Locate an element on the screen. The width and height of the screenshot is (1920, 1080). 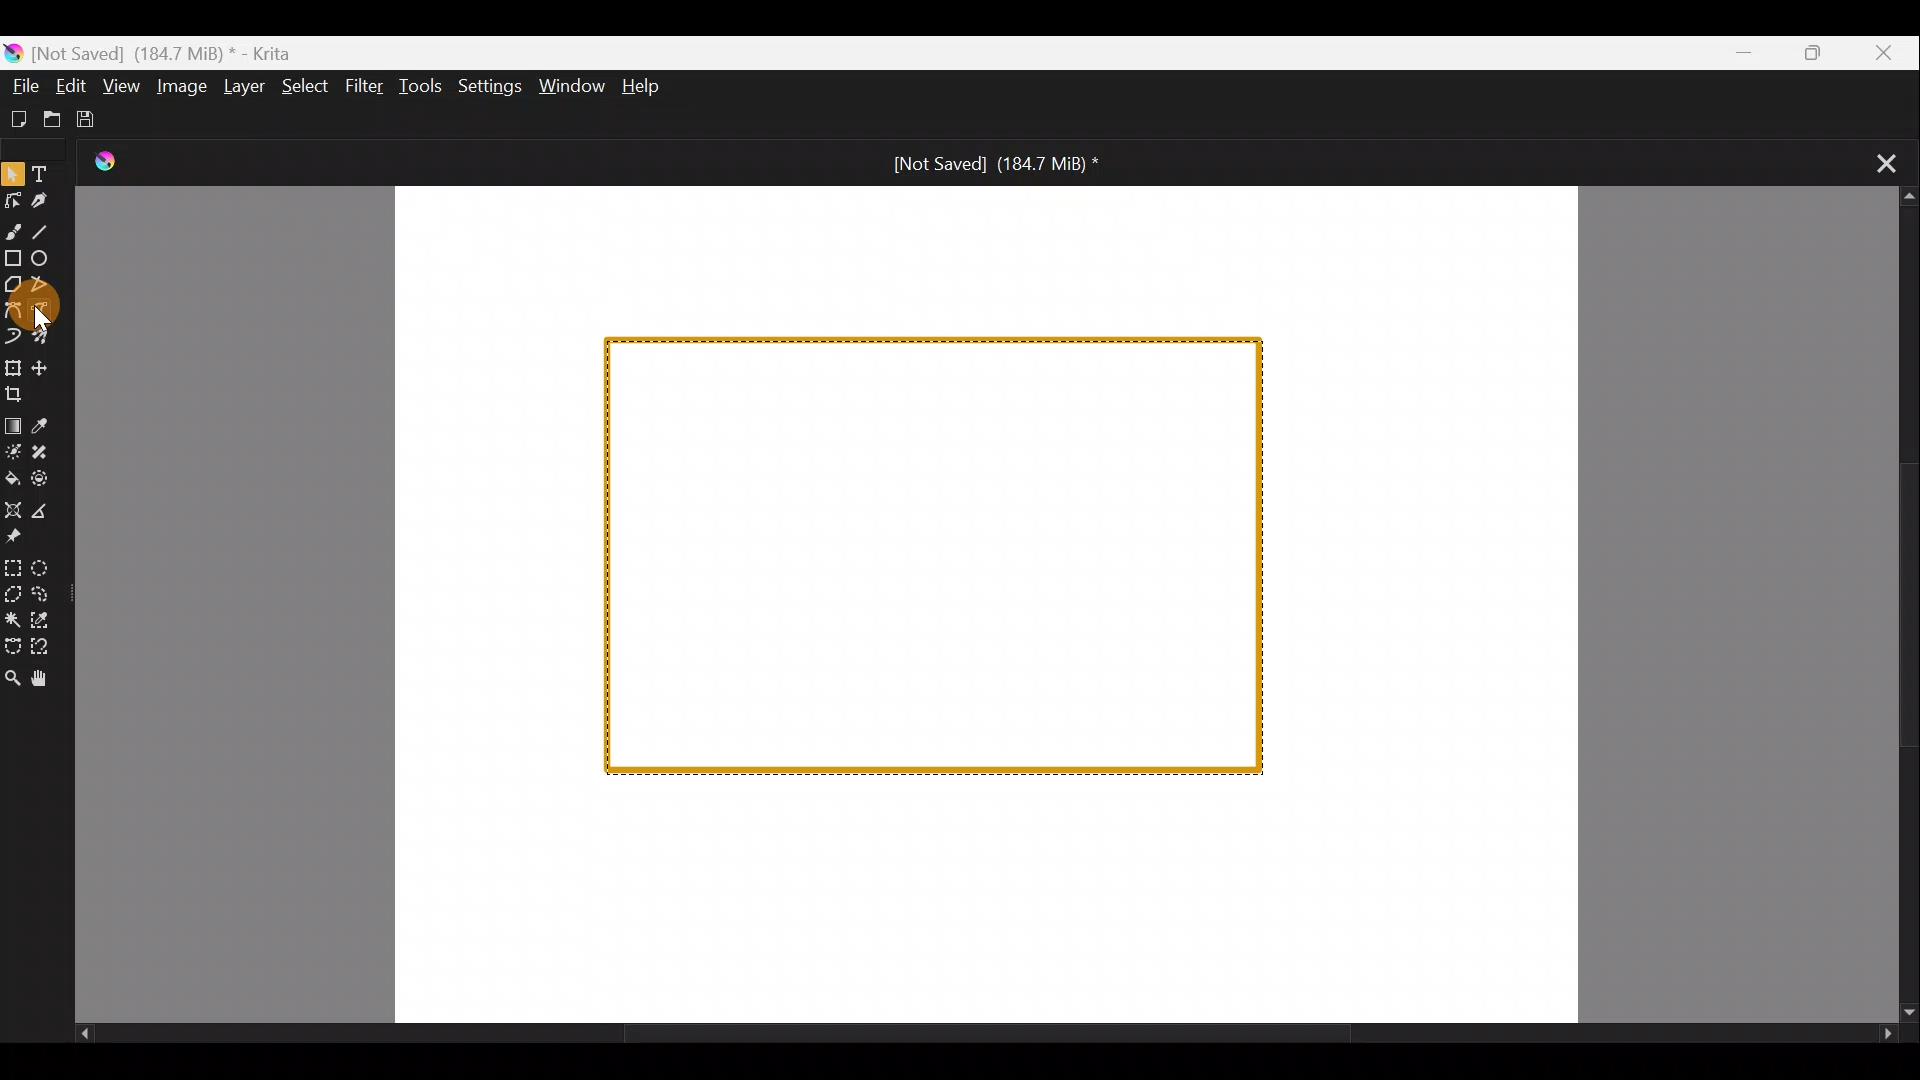
Krita Logo is located at coordinates (103, 156).